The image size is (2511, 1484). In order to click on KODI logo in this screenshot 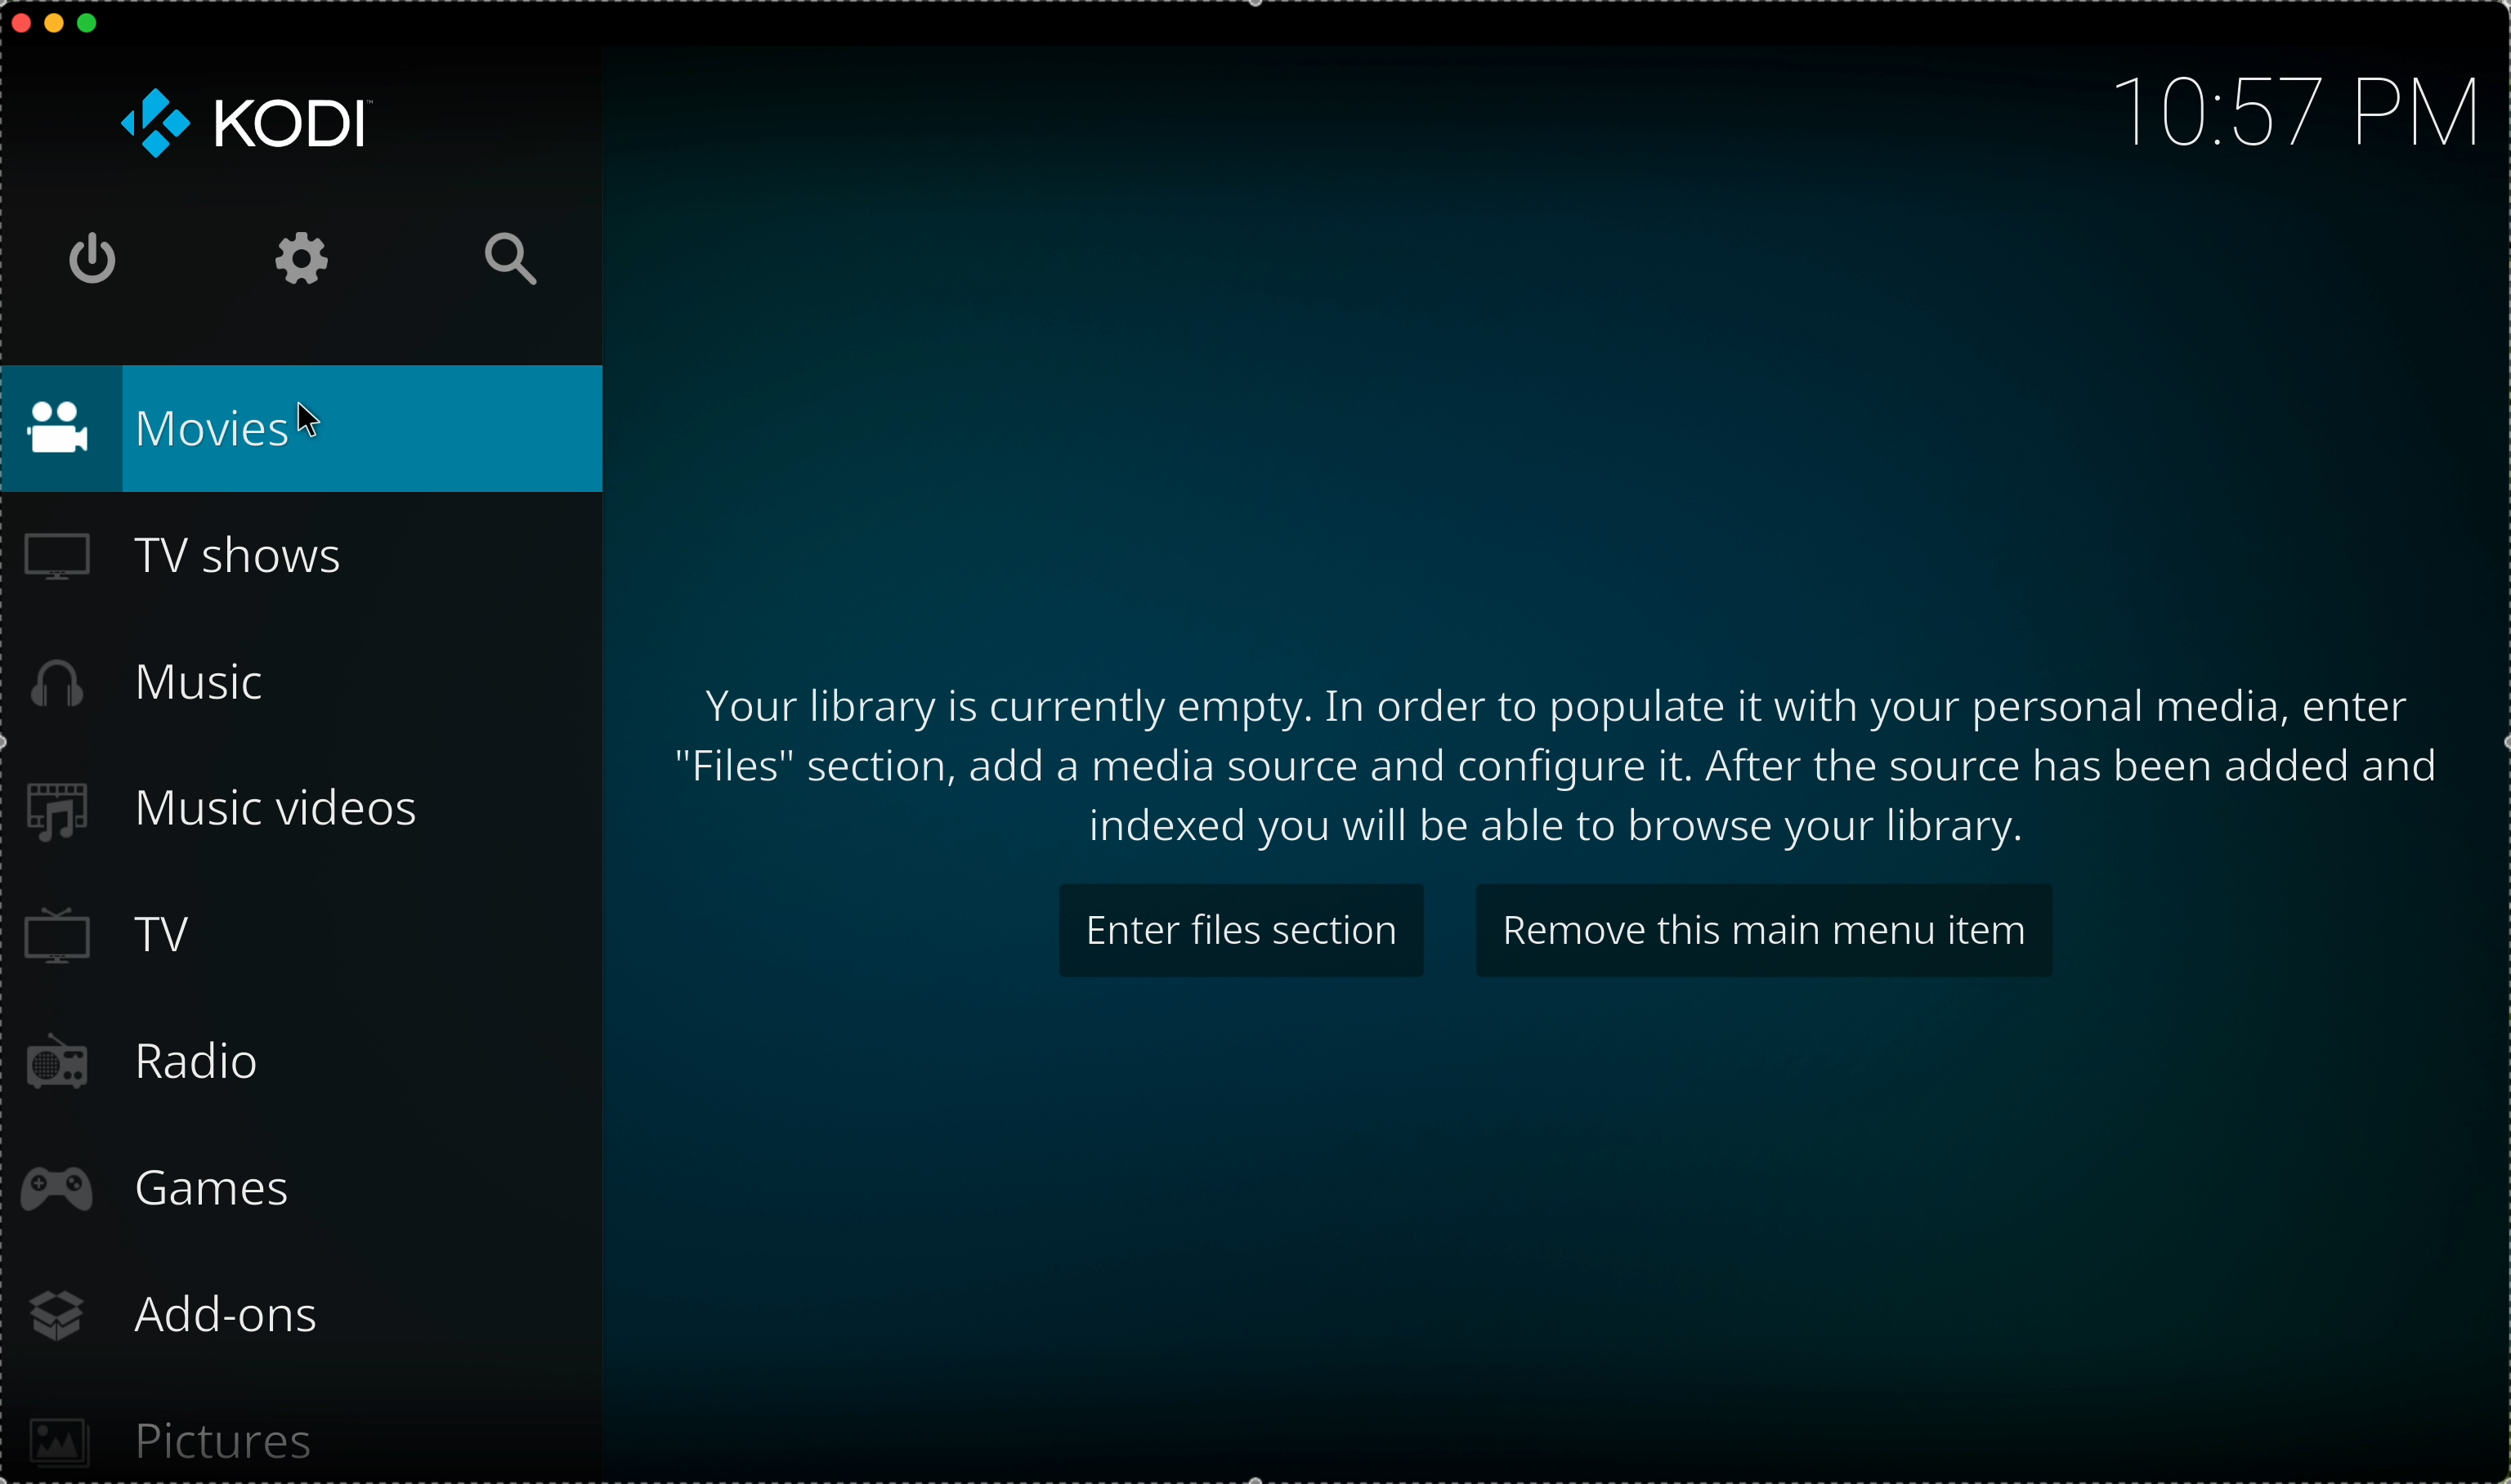, I will do `click(245, 122)`.